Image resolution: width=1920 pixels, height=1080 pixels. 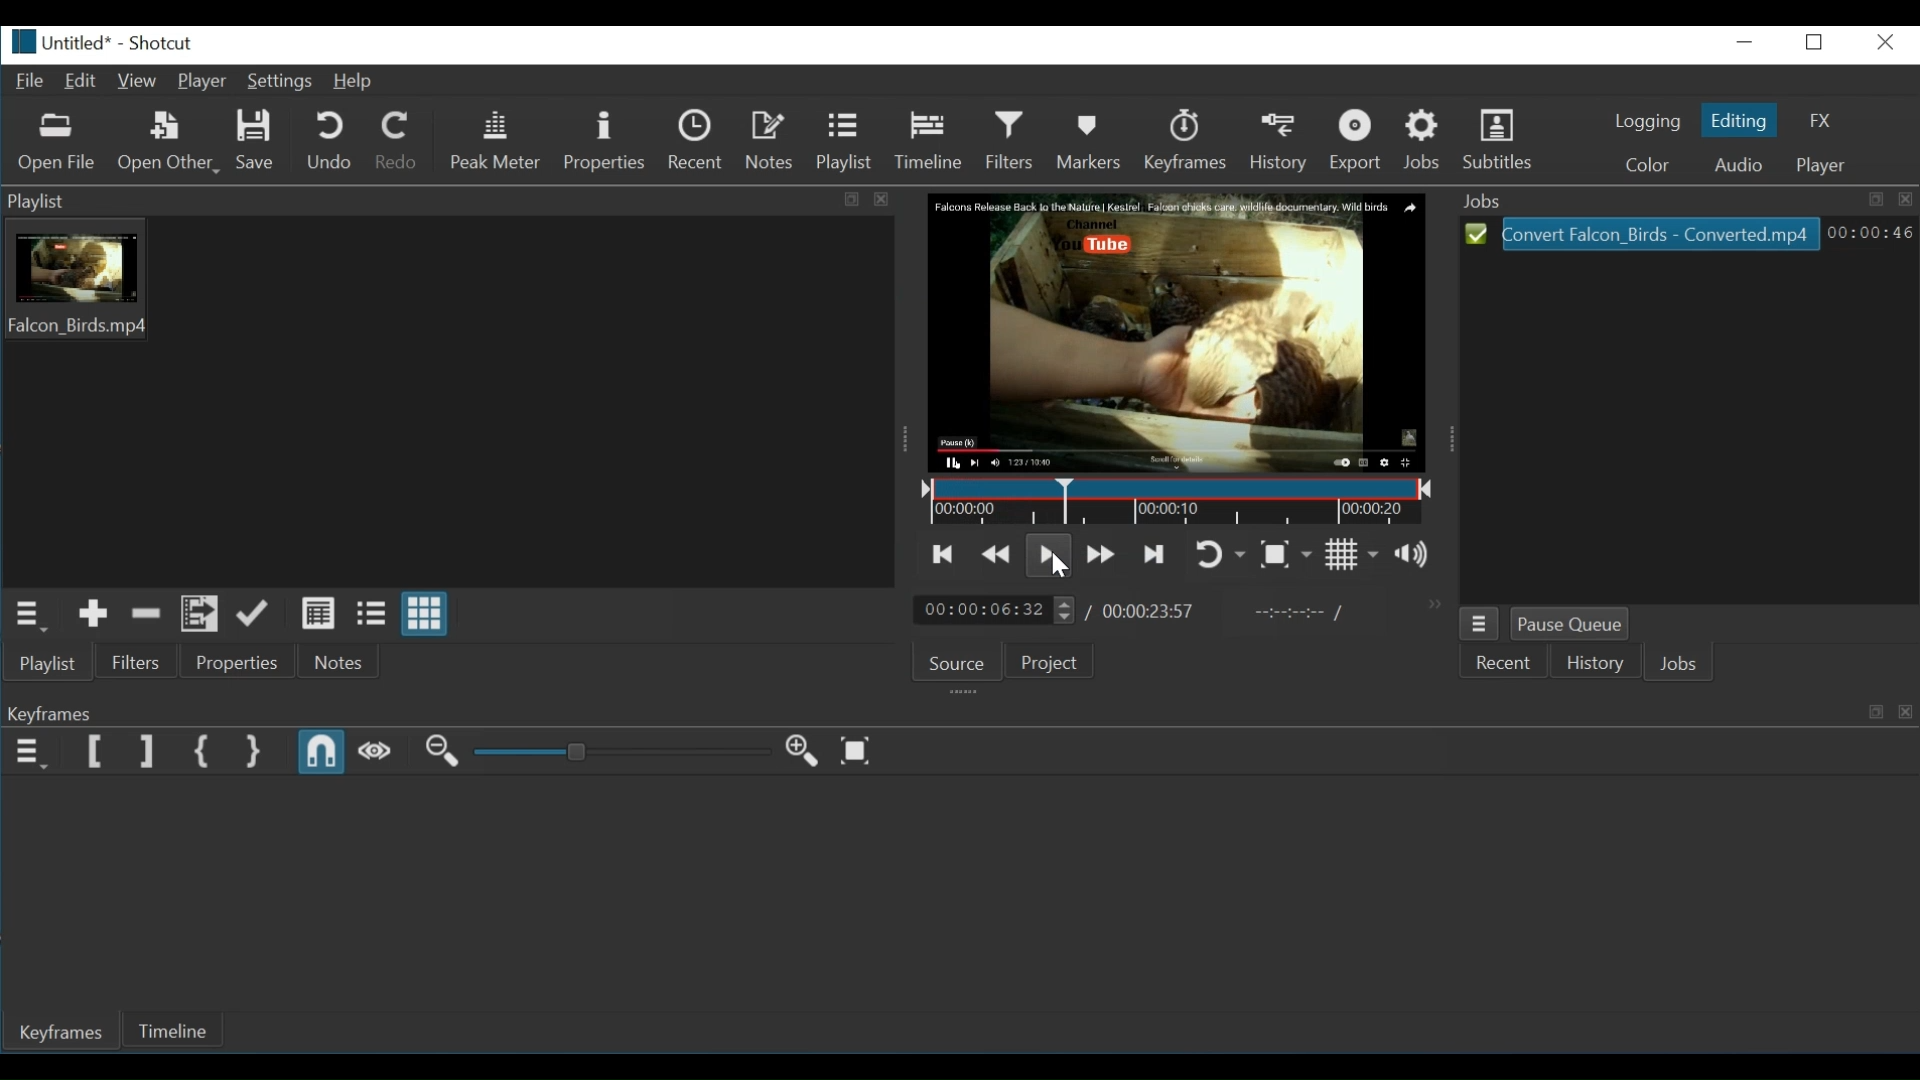 What do you see at coordinates (995, 610) in the screenshot?
I see `00:00:04:32` at bounding box center [995, 610].